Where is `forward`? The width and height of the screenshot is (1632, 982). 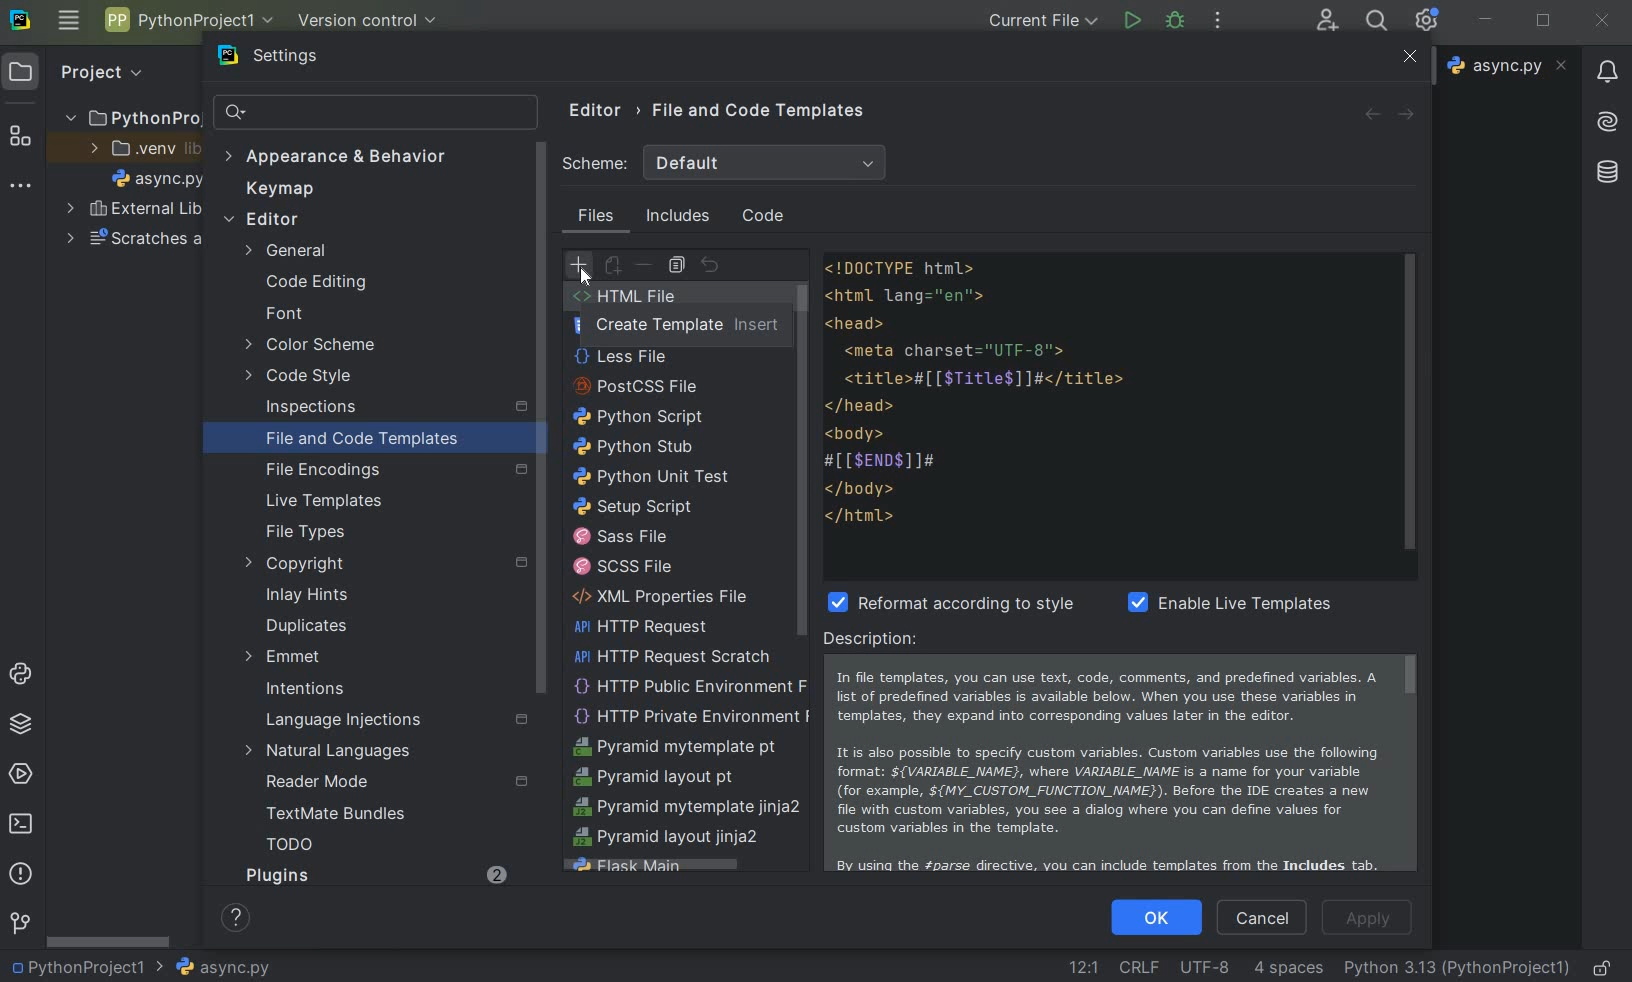
forward is located at coordinates (1406, 116).